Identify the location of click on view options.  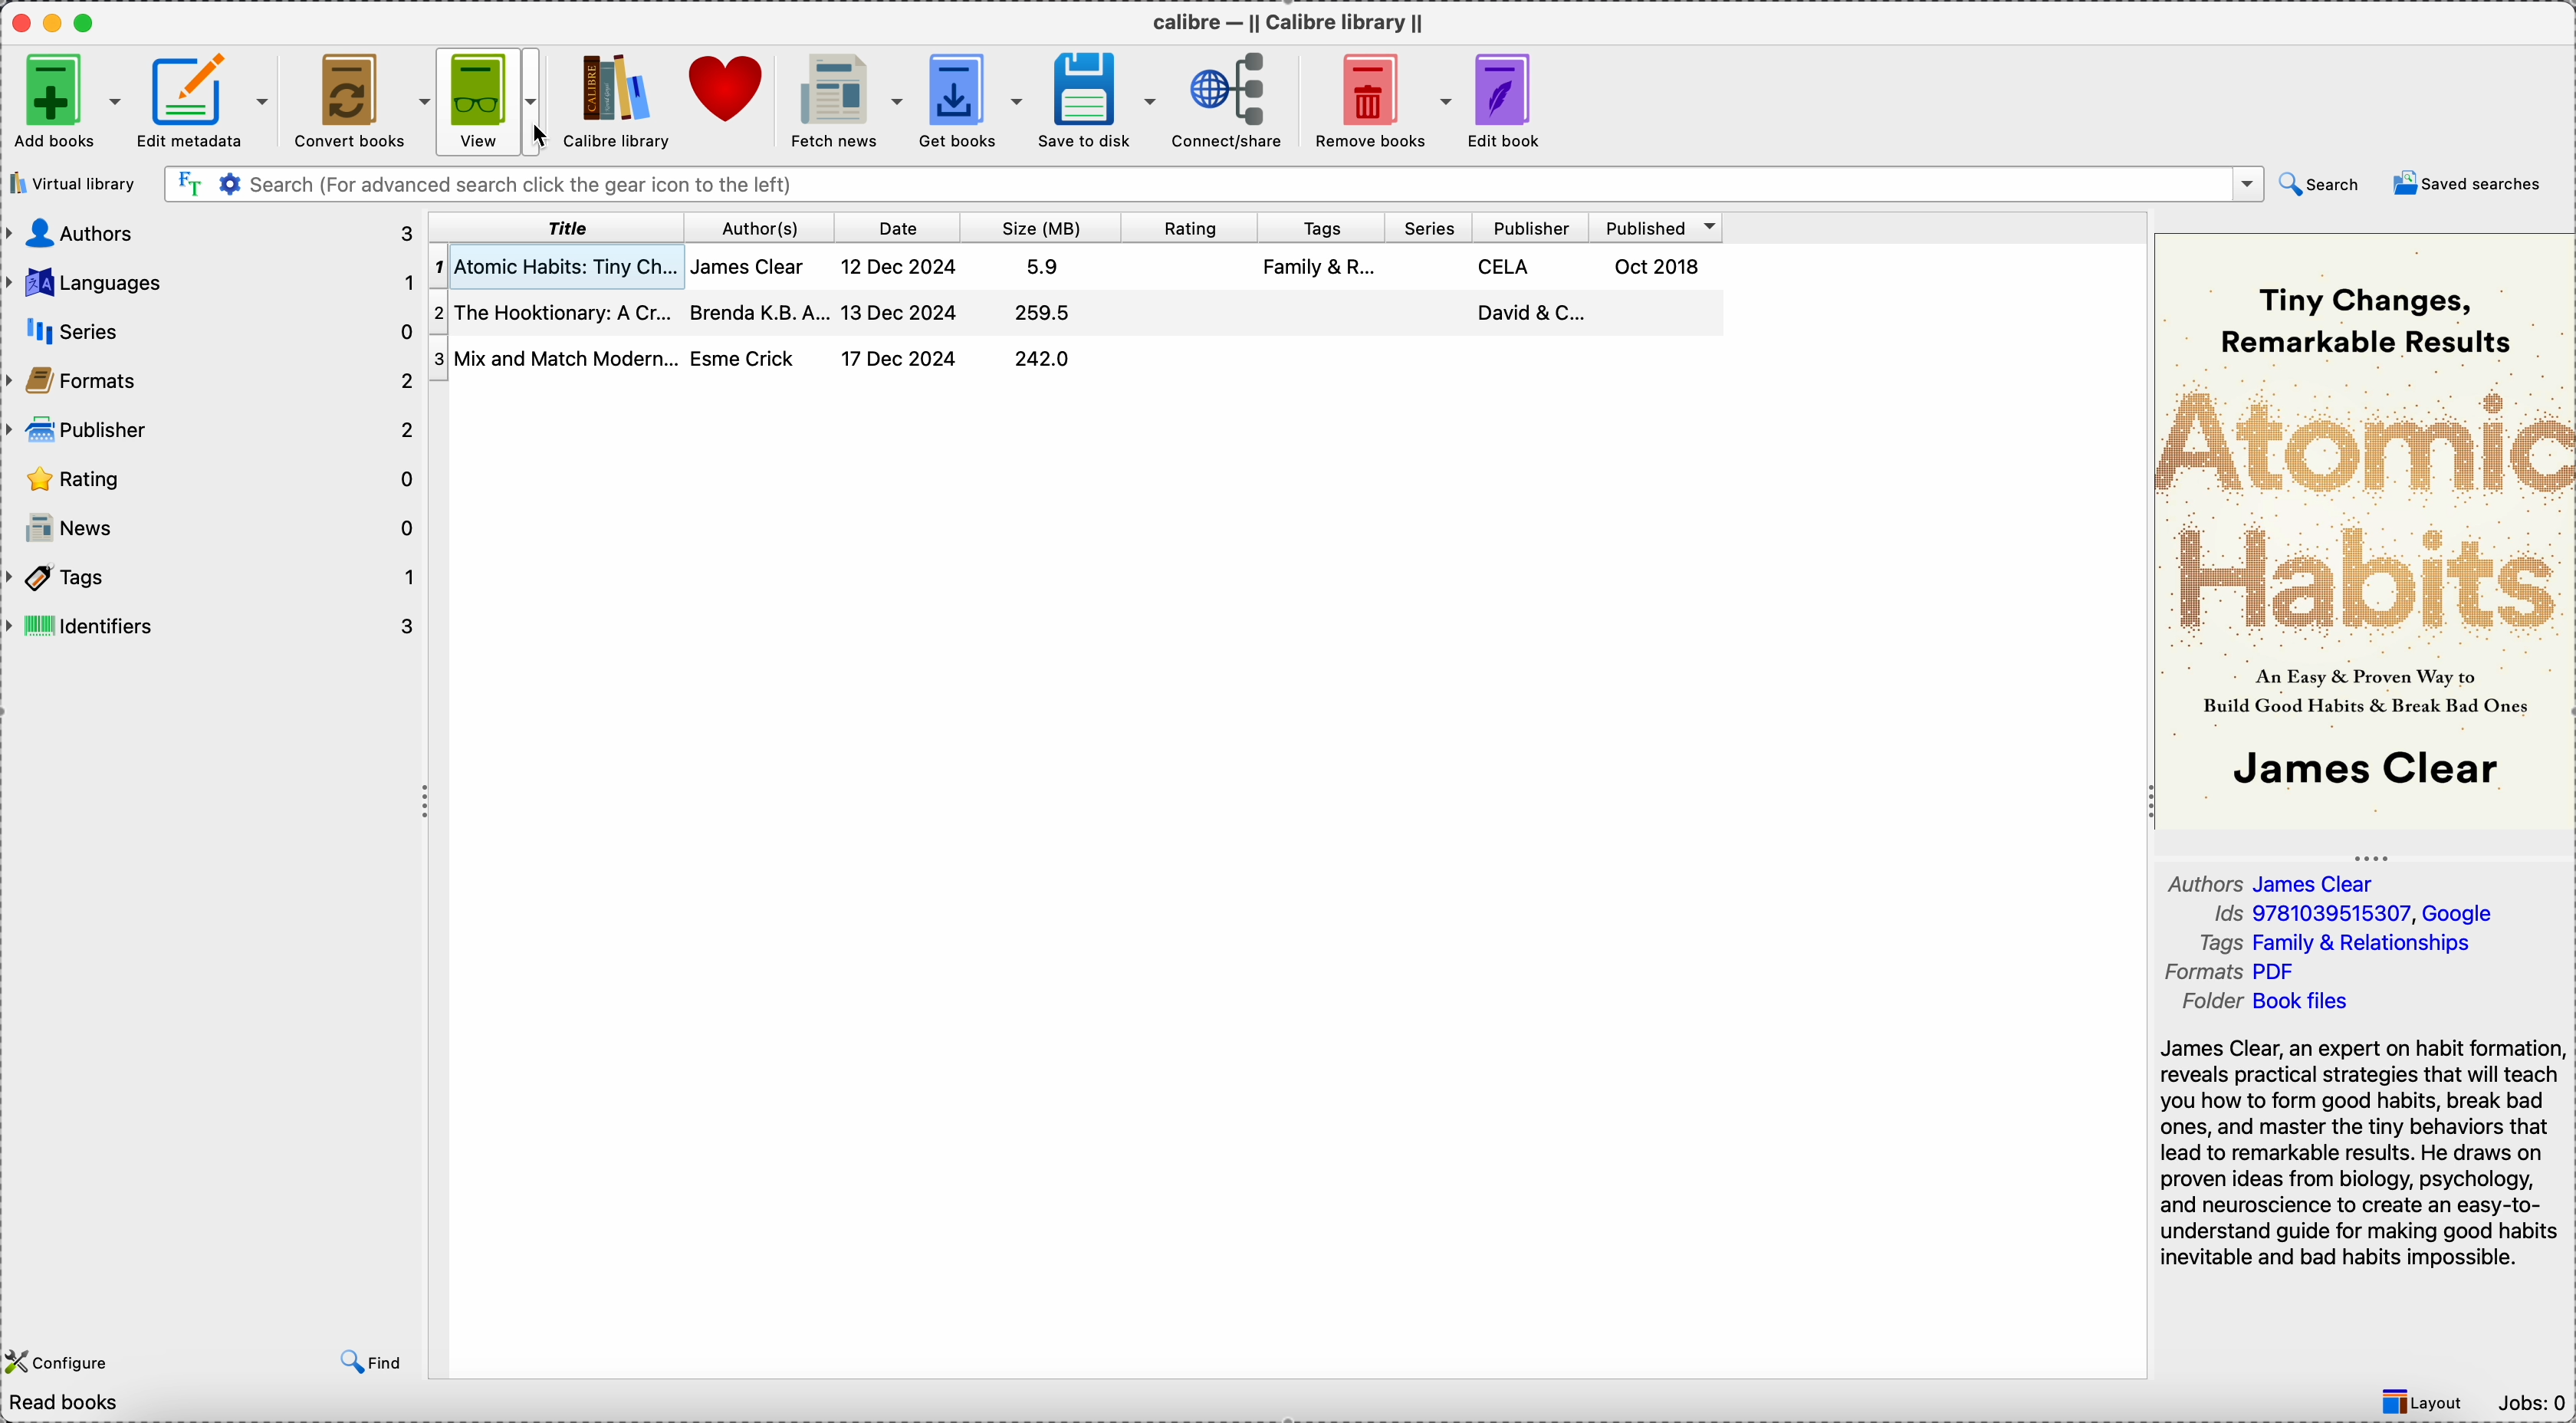
(497, 102).